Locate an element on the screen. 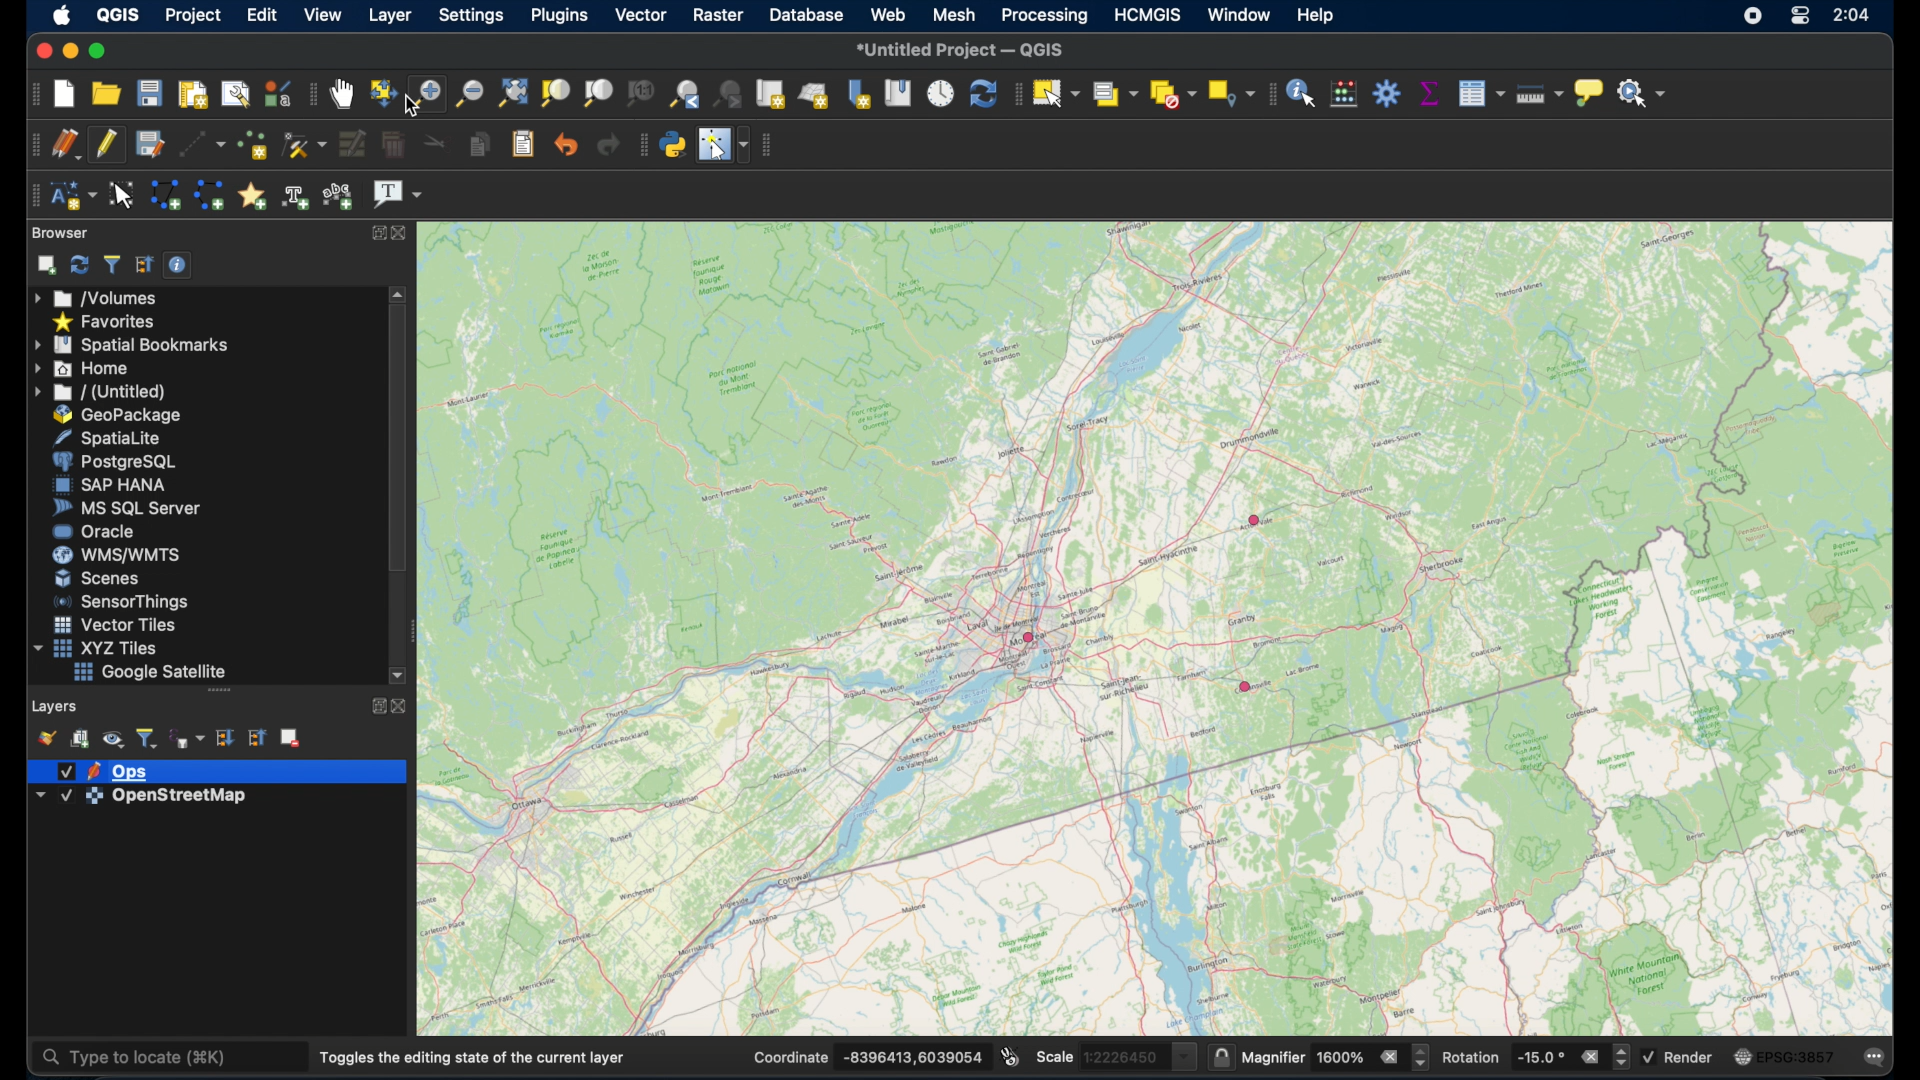 This screenshot has width=1920, height=1080. open street map is located at coordinates (1557, 574).